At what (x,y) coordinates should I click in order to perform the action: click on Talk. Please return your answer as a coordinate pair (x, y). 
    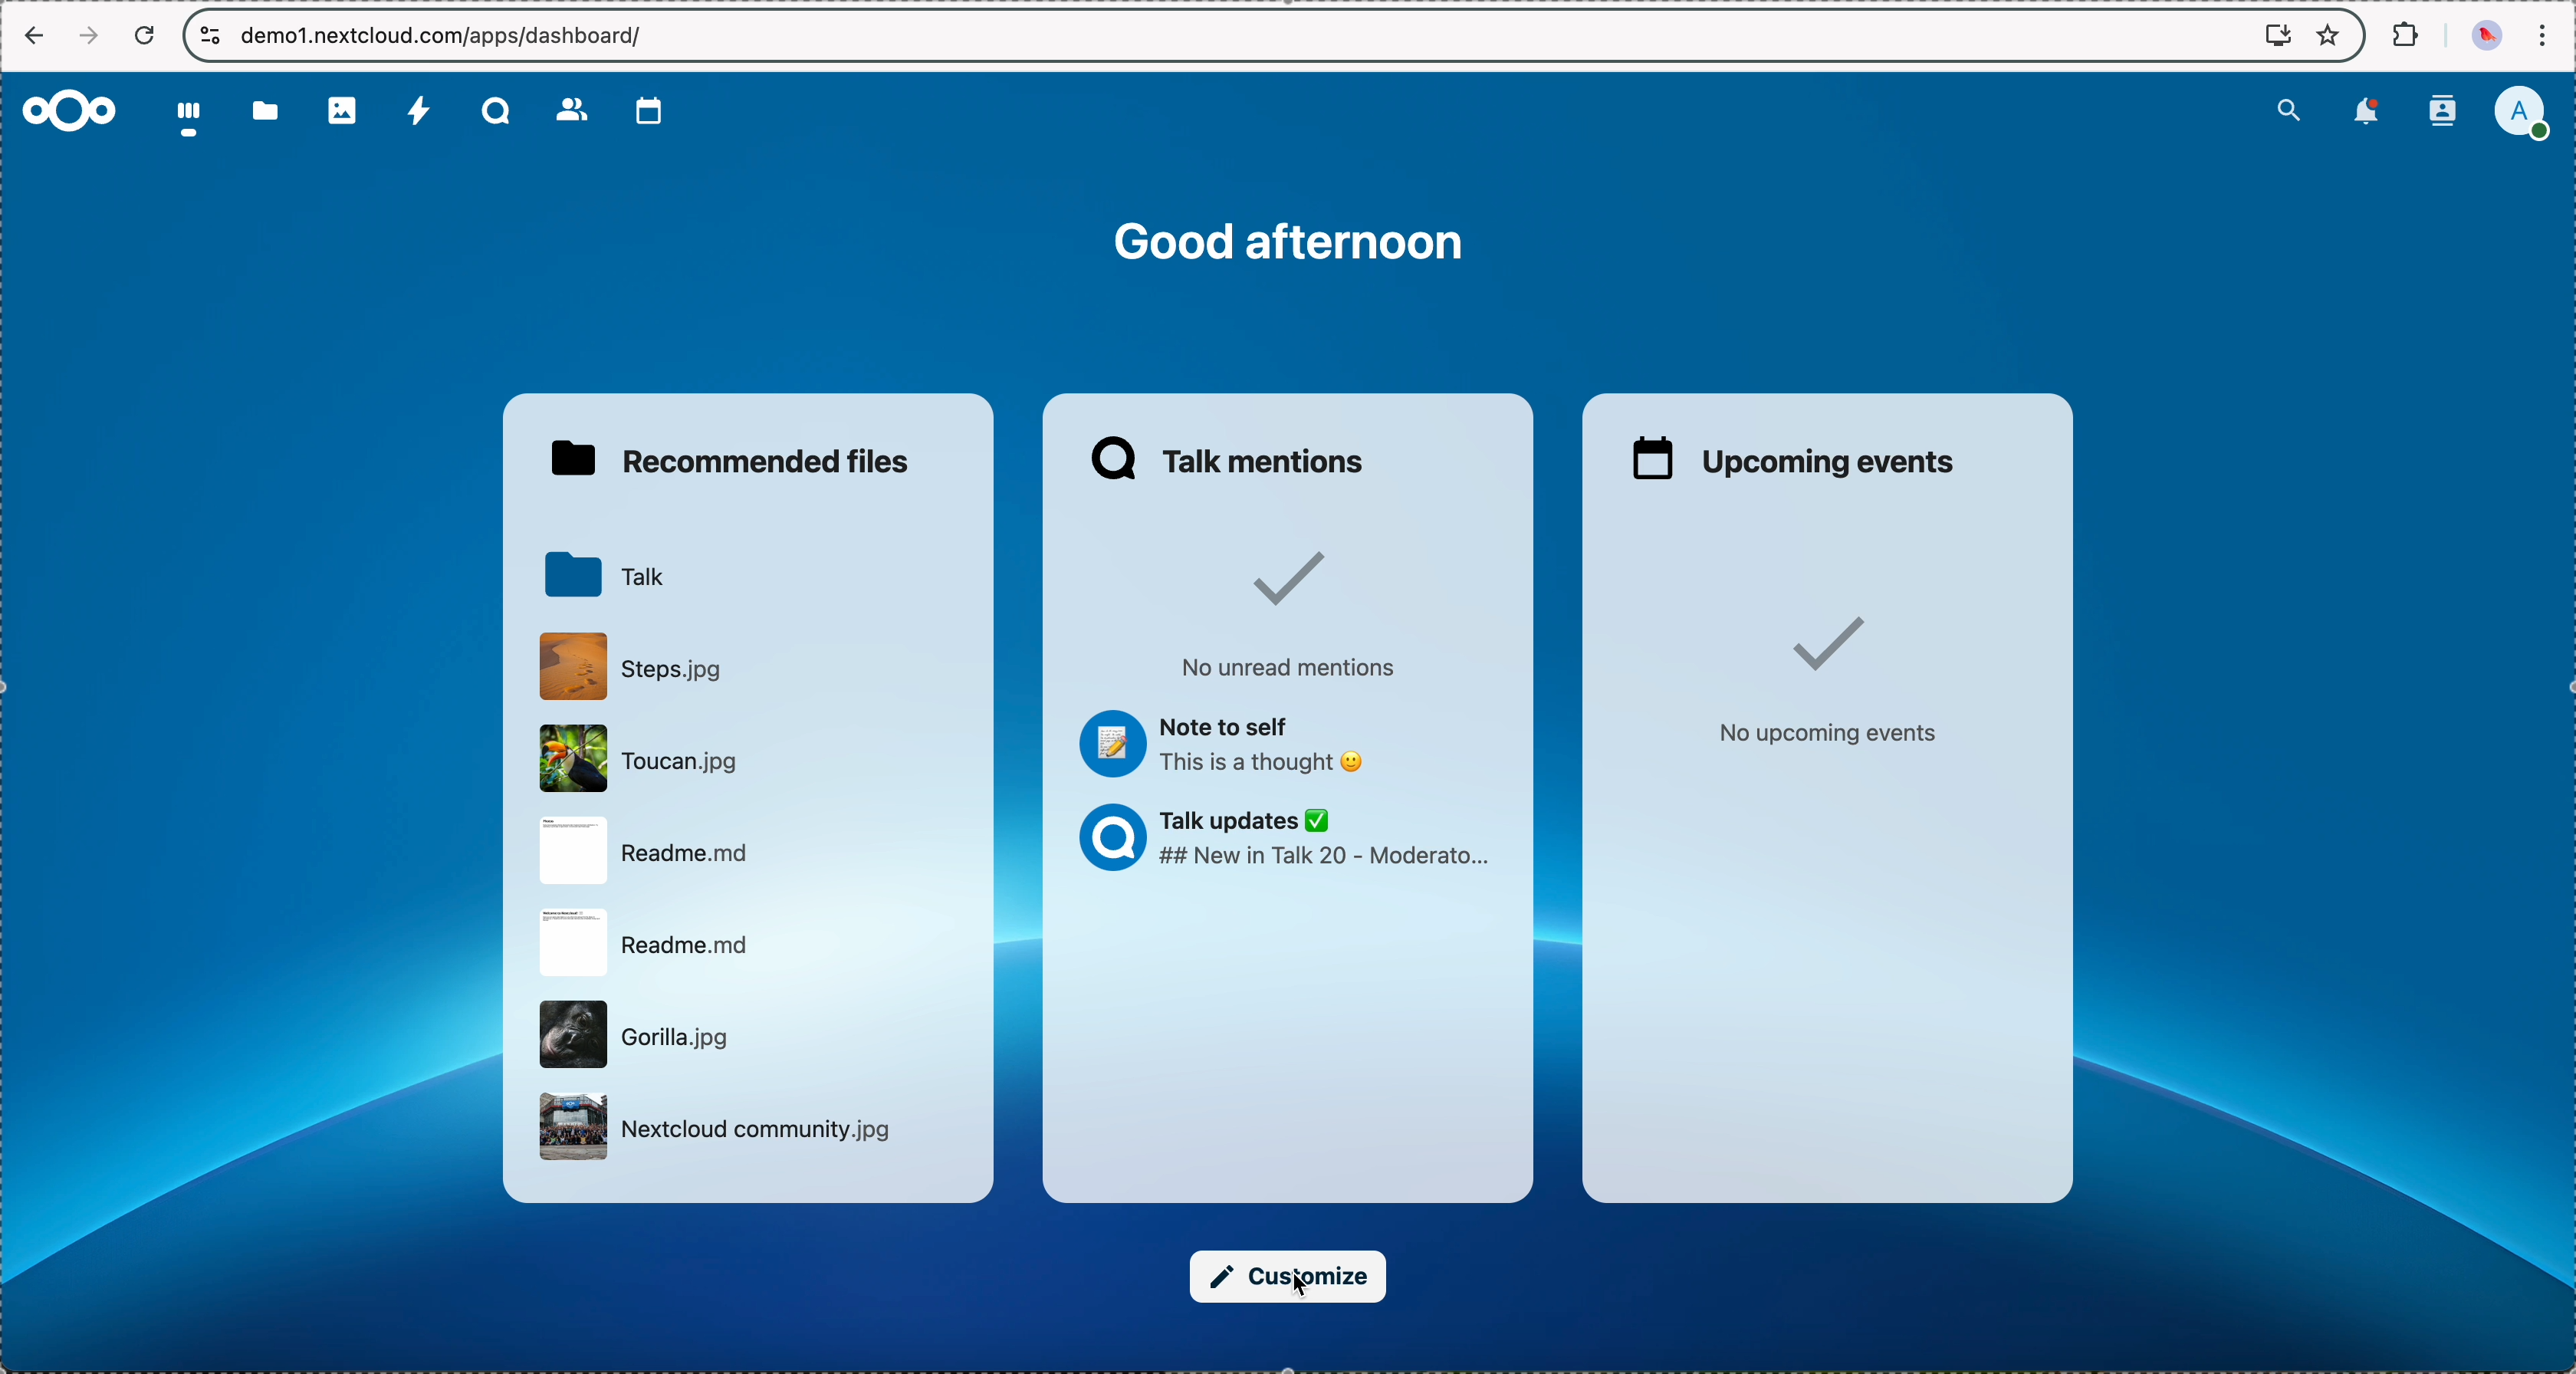
    Looking at the image, I should click on (492, 109).